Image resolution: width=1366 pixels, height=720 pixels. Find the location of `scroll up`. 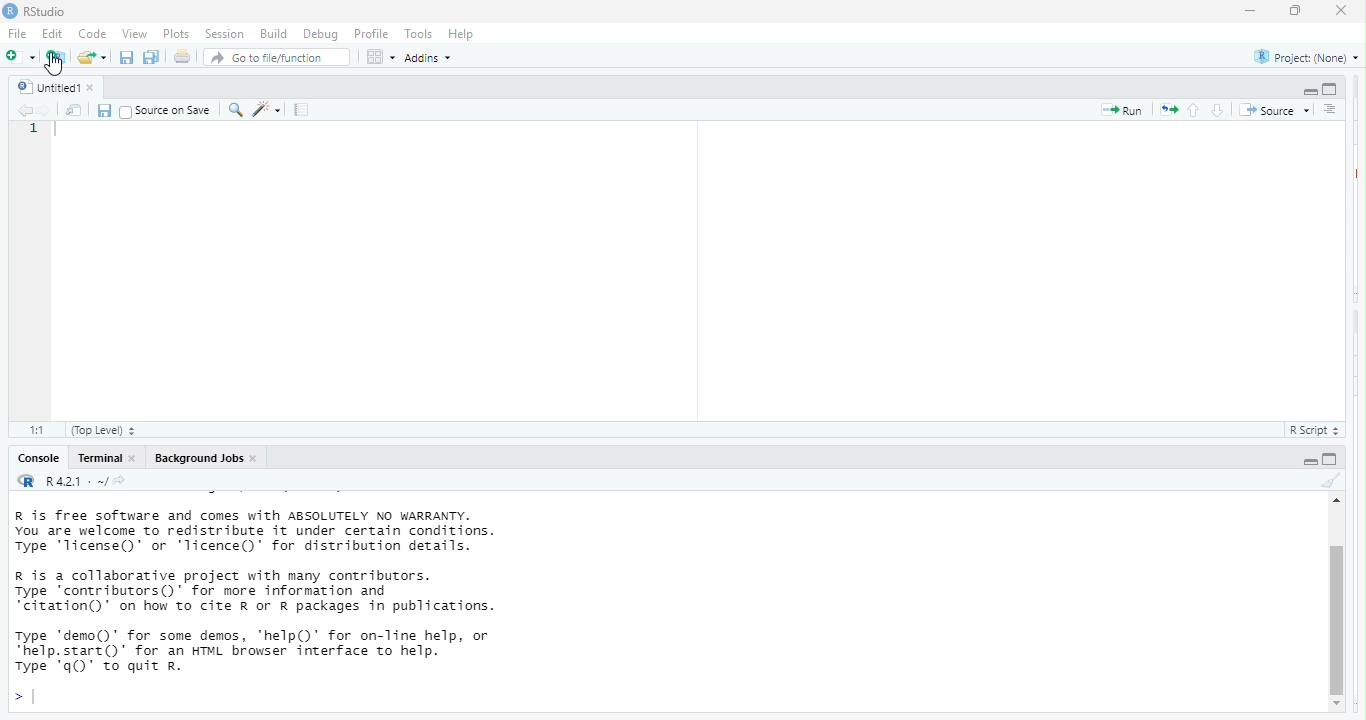

scroll up is located at coordinates (1334, 503).